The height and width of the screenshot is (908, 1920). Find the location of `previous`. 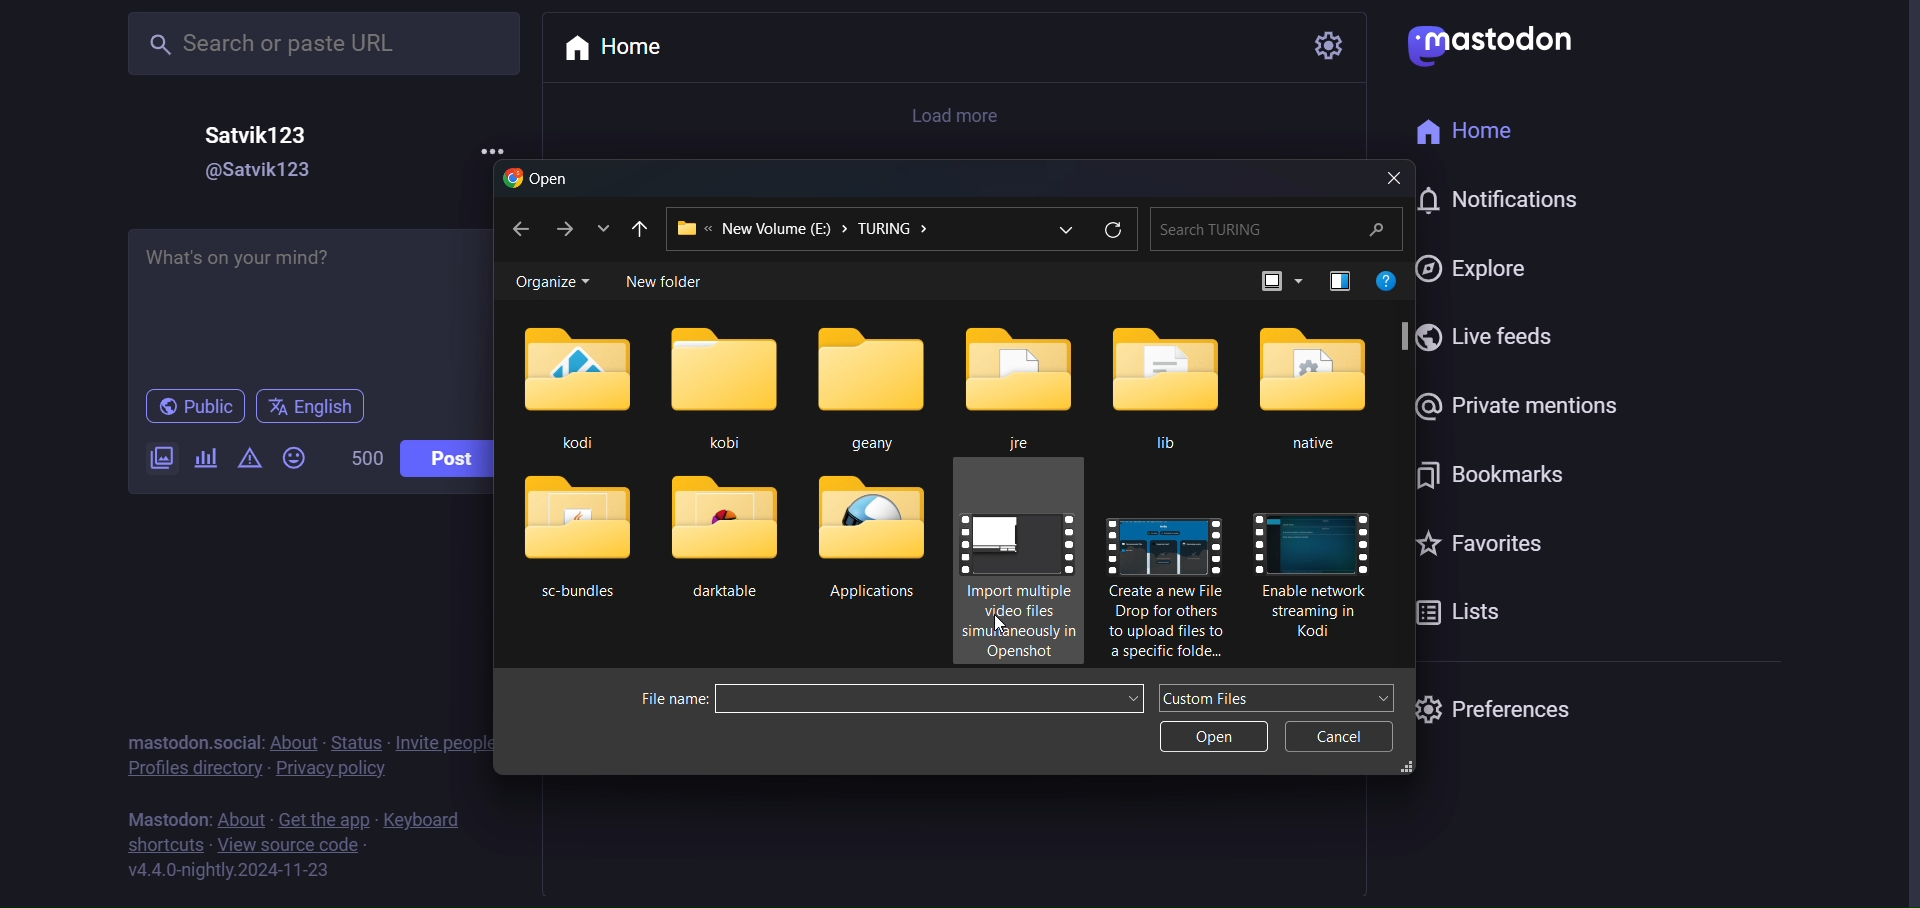

previous is located at coordinates (639, 227).